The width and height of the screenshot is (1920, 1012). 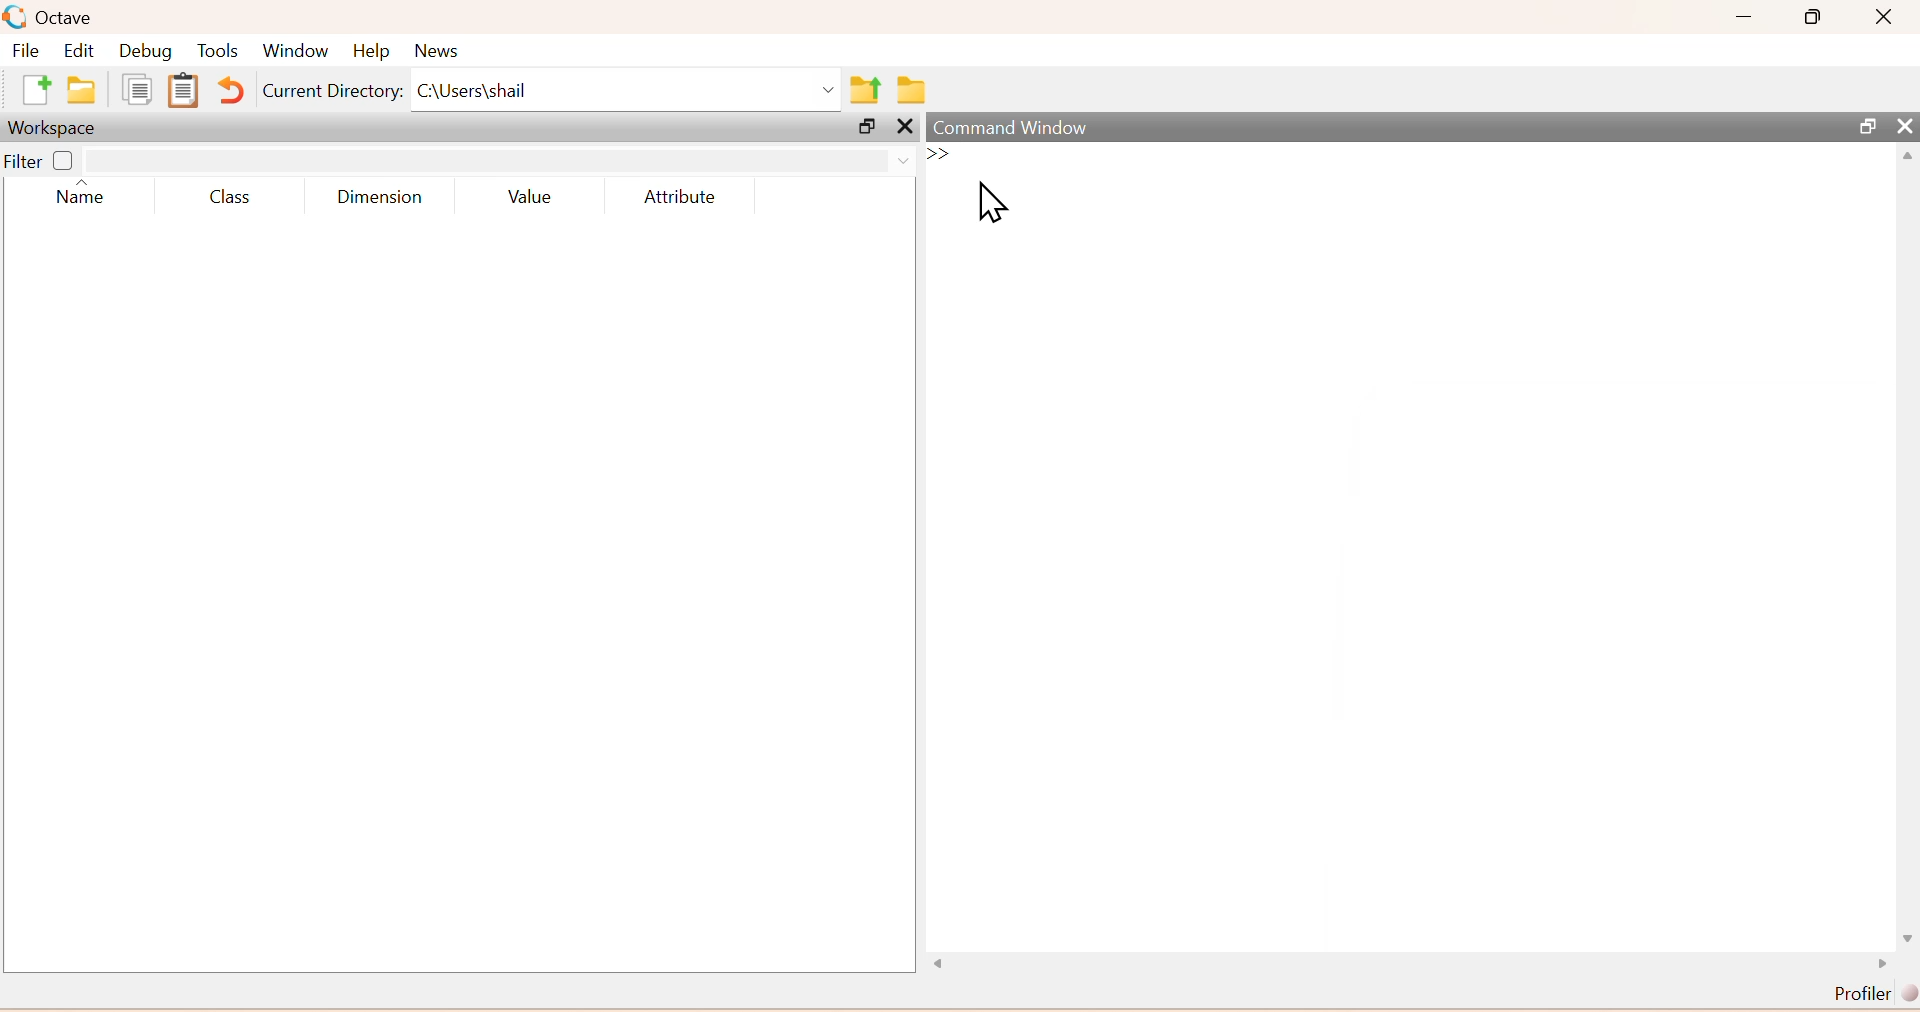 What do you see at coordinates (1883, 965) in the screenshot?
I see `scroll right` at bounding box center [1883, 965].